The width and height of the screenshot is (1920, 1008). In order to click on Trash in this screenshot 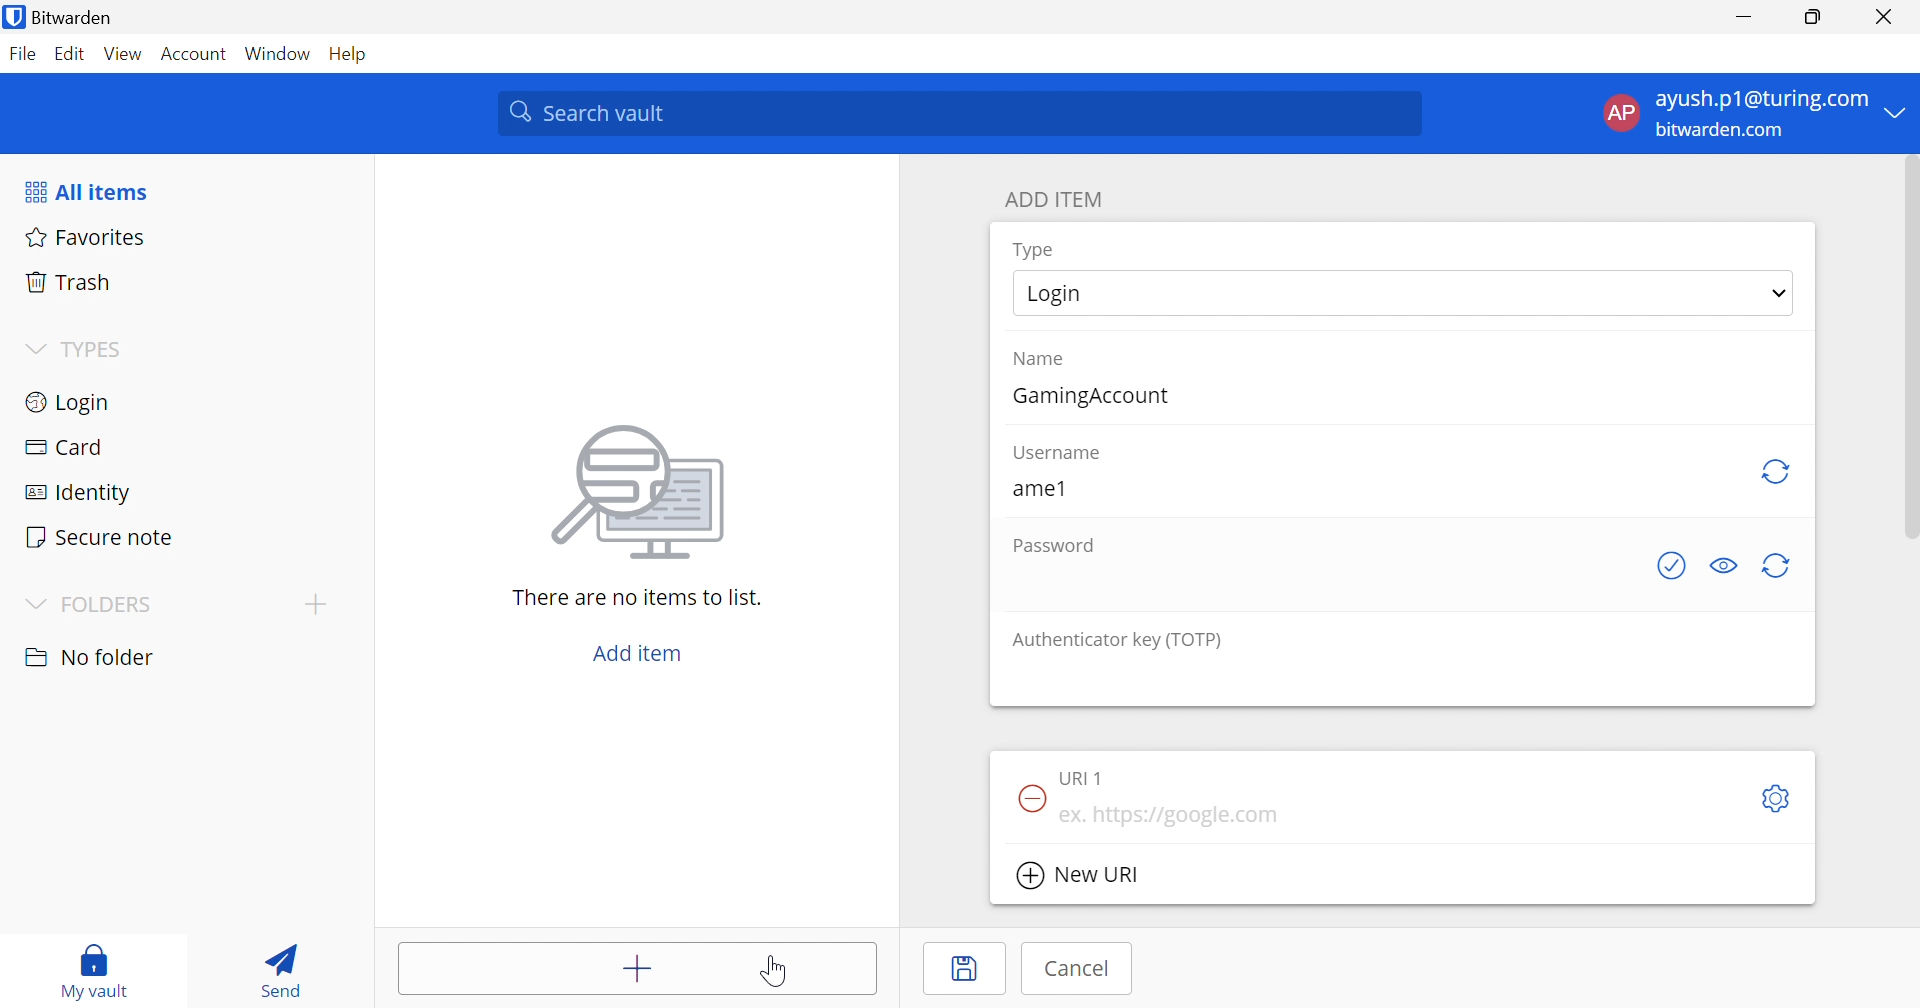, I will do `click(75, 285)`.